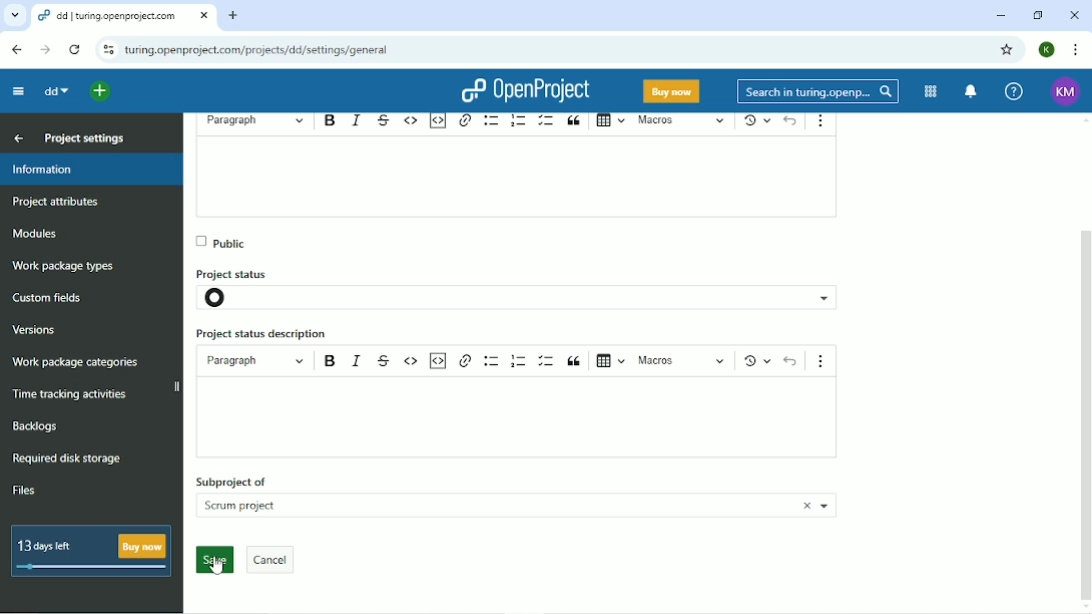  Describe the element at coordinates (467, 359) in the screenshot. I see `hyperlink` at that location.